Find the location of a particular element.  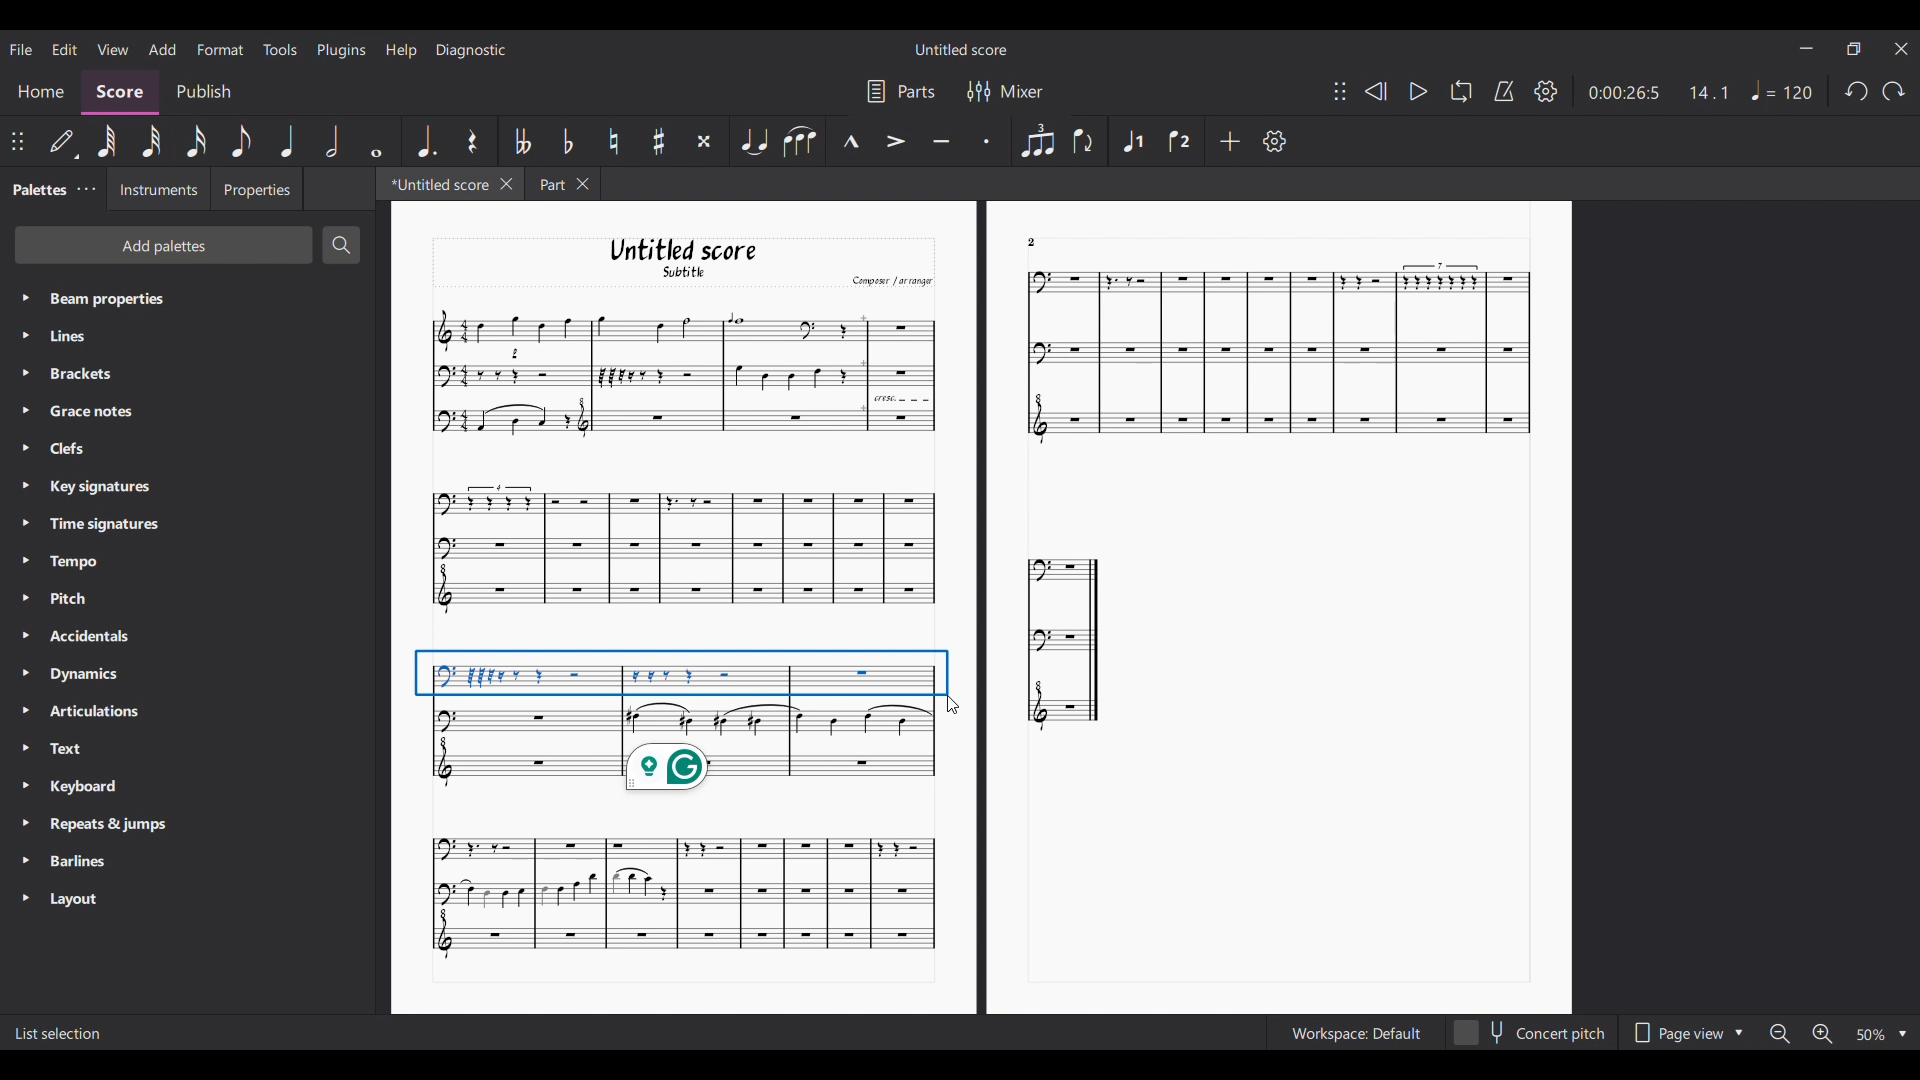

Staccato  is located at coordinates (989, 138).